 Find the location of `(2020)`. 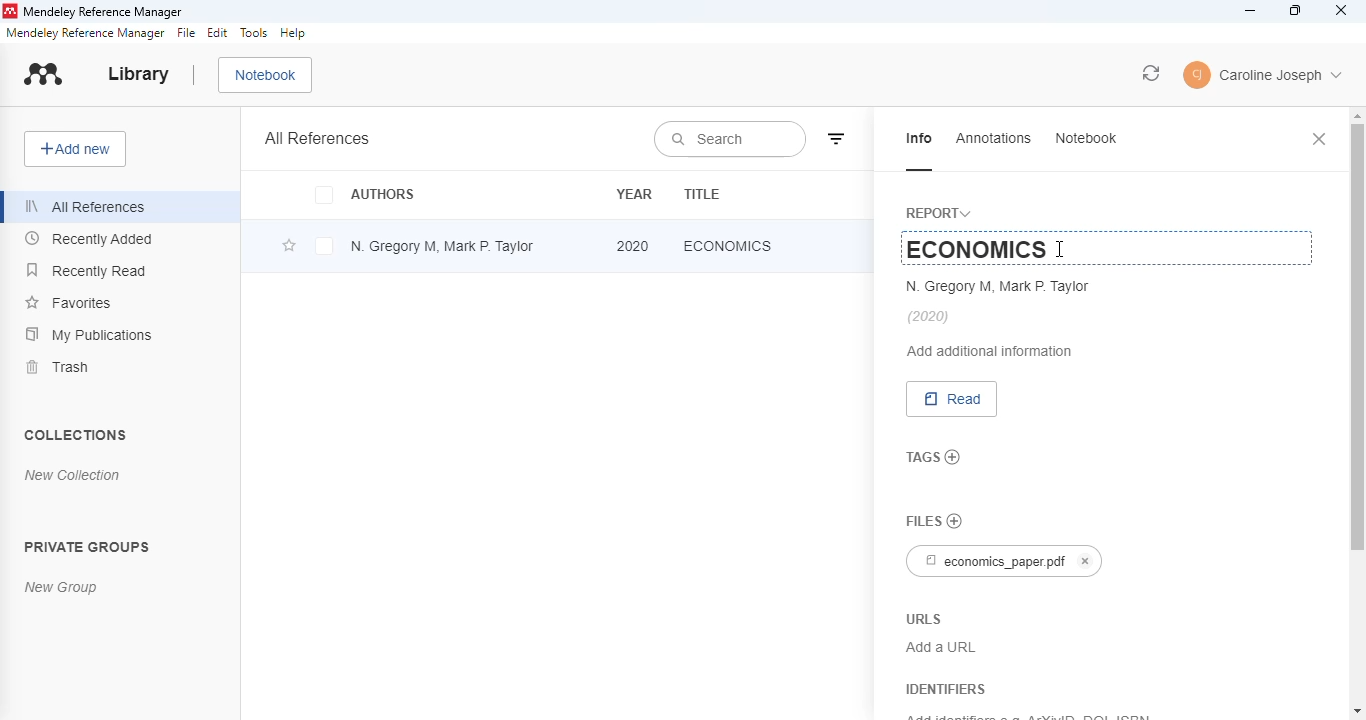

(2020) is located at coordinates (929, 317).